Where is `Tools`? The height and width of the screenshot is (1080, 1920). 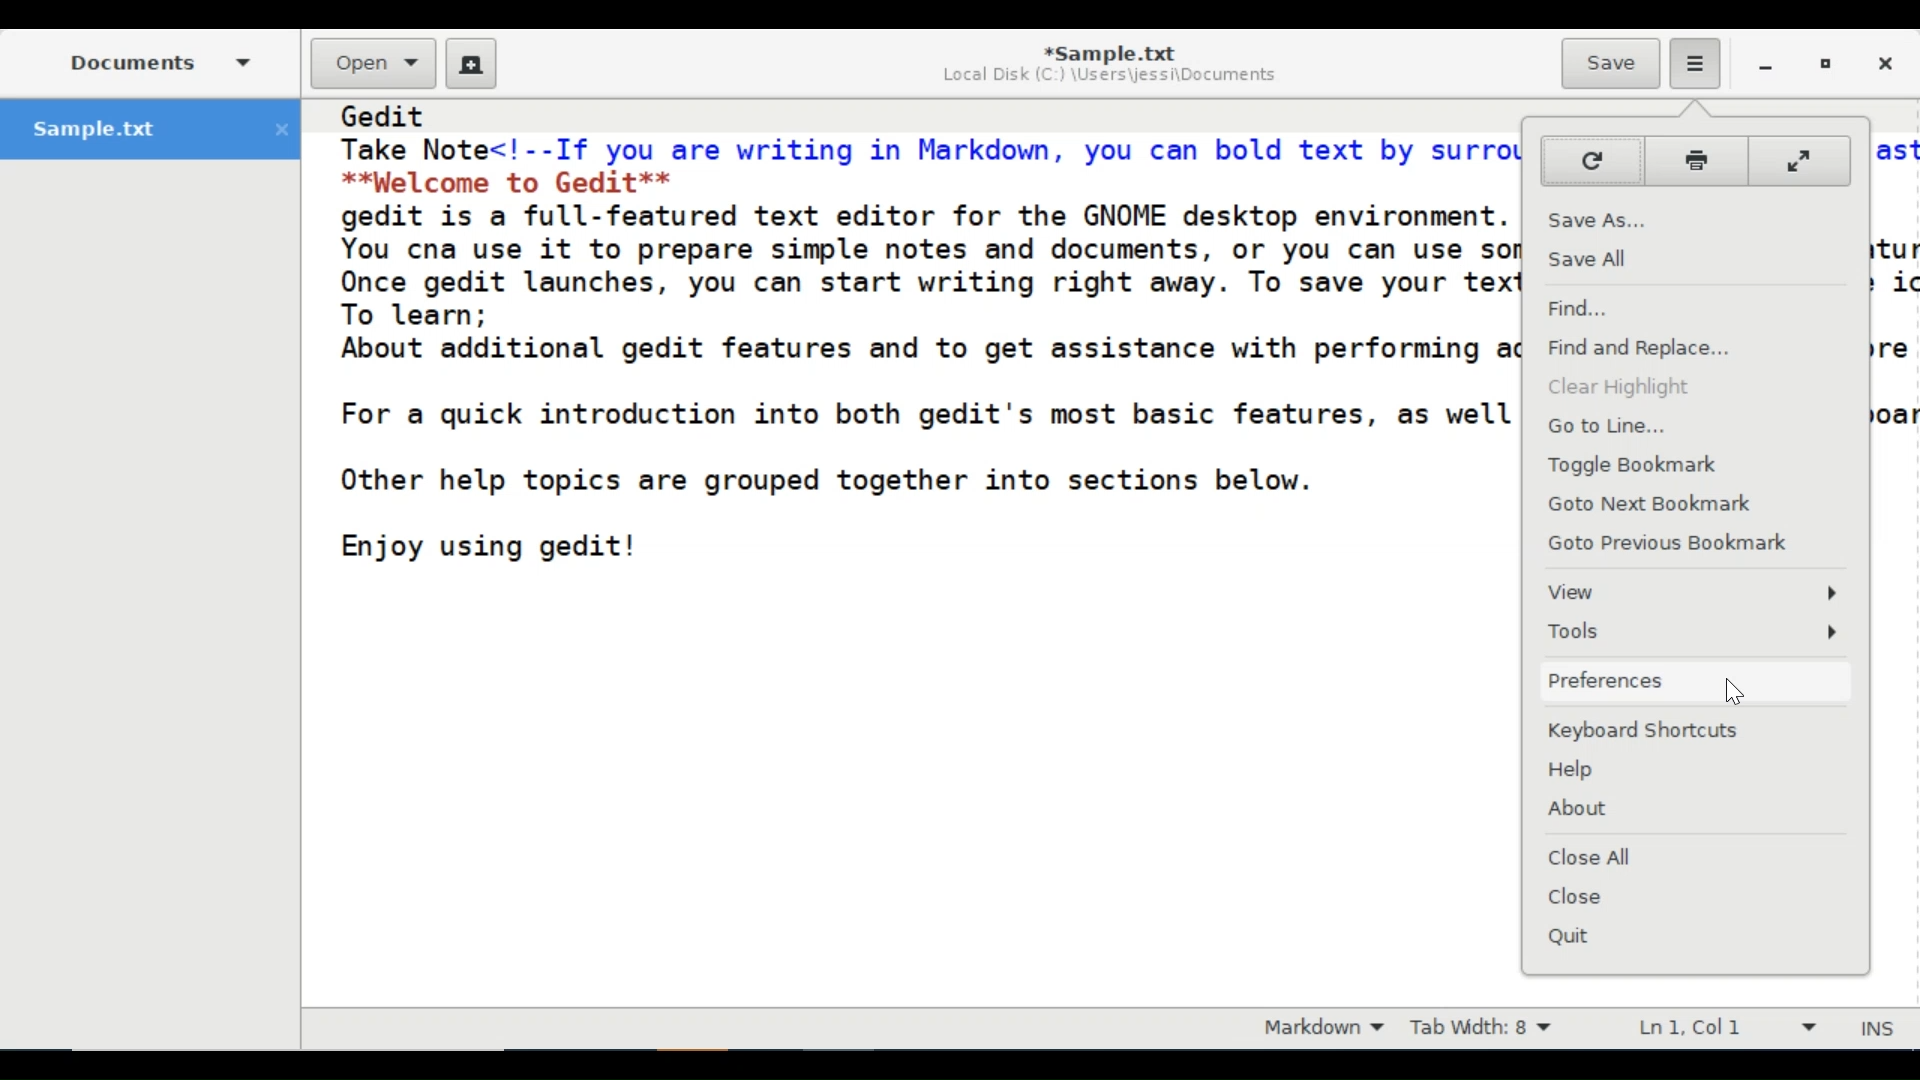
Tools is located at coordinates (1690, 630).